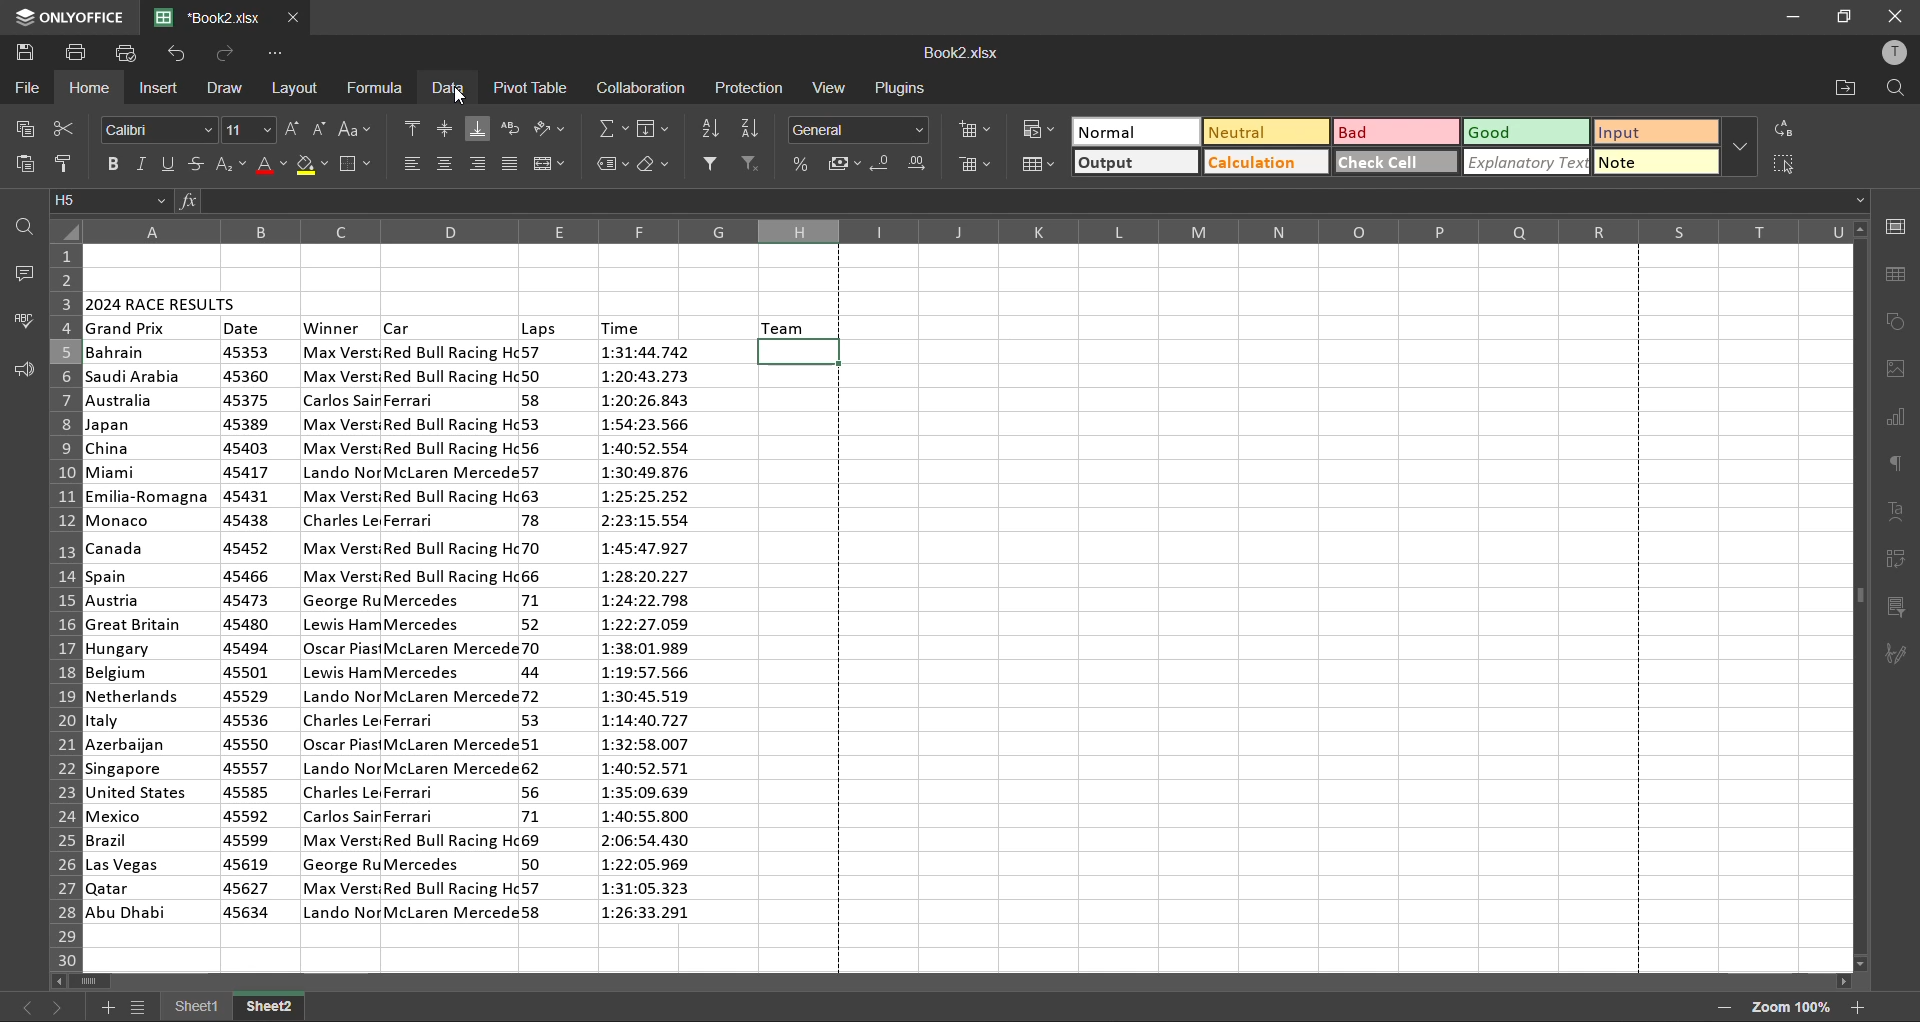 Image resolution: width=1920 pixels, height=1022 pixels. Describe the element at coordinates (192, 165) in the screenshot. I see `strikethrough` at that location.